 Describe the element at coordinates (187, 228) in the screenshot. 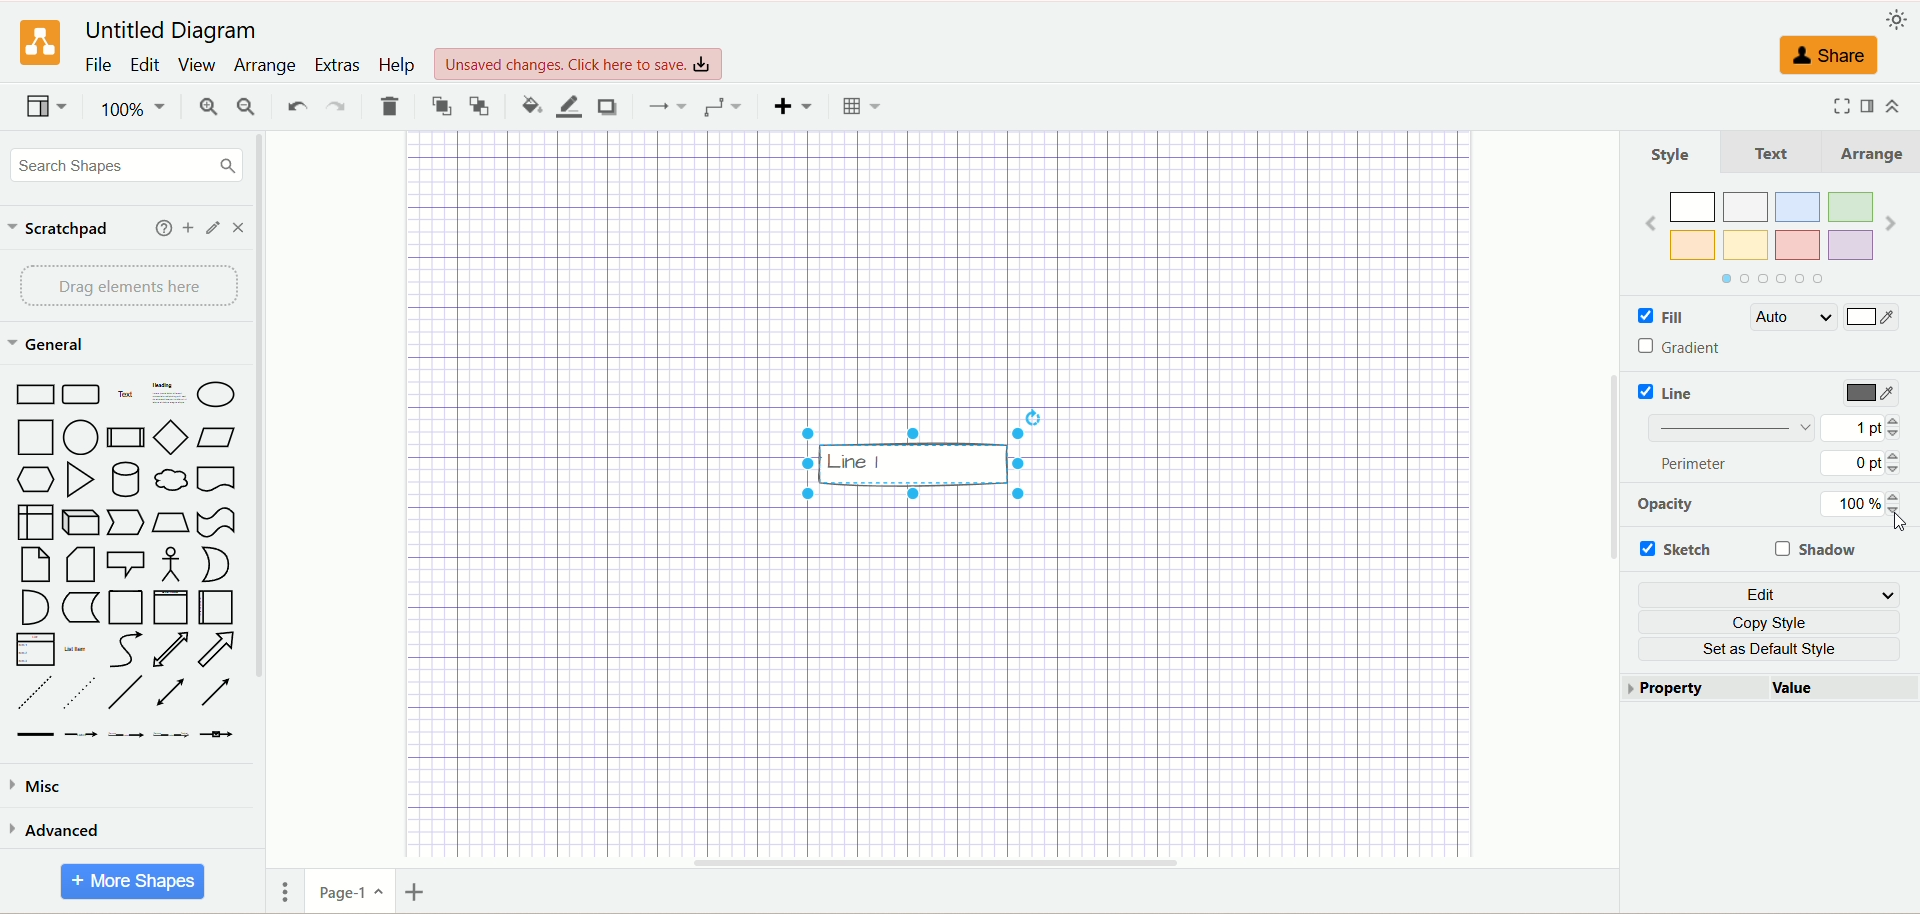

I see `add` at that location.